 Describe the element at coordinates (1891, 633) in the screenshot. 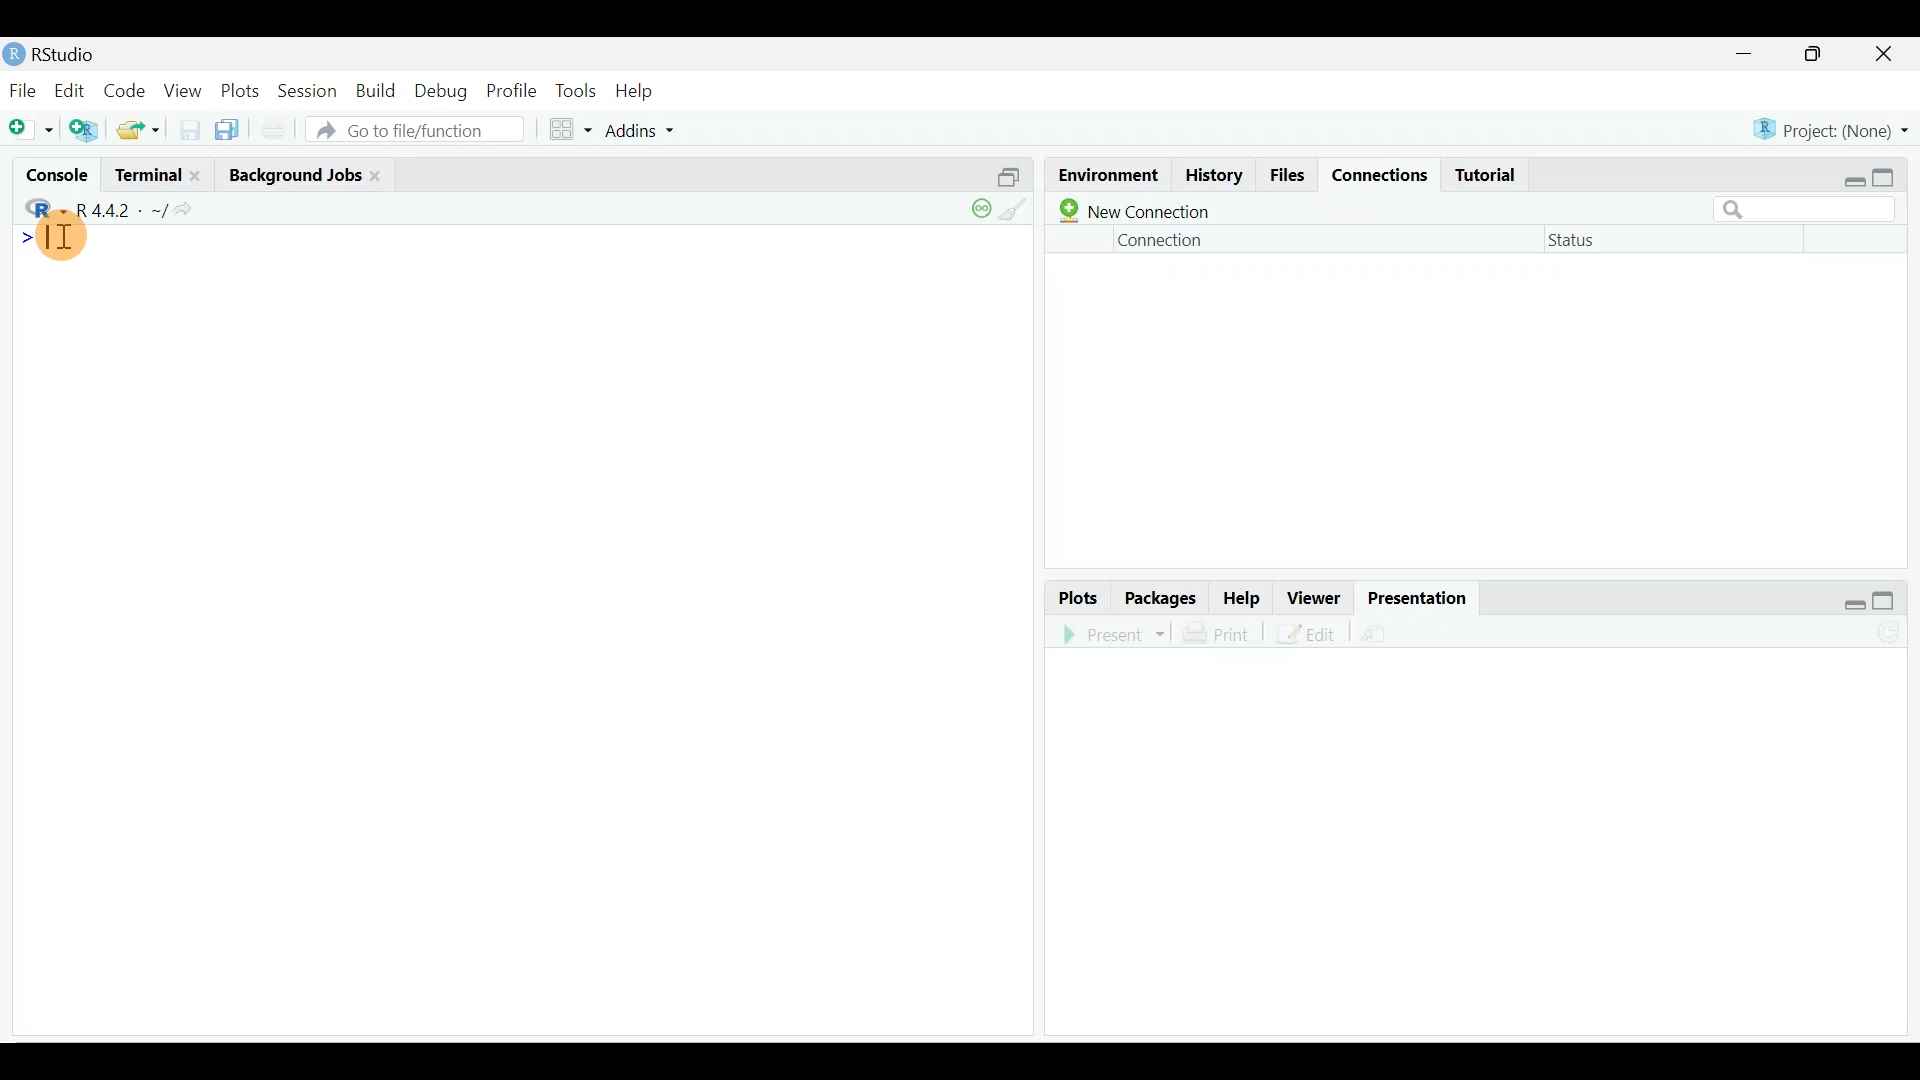

I see `Refresh the presentation preview` at that location.